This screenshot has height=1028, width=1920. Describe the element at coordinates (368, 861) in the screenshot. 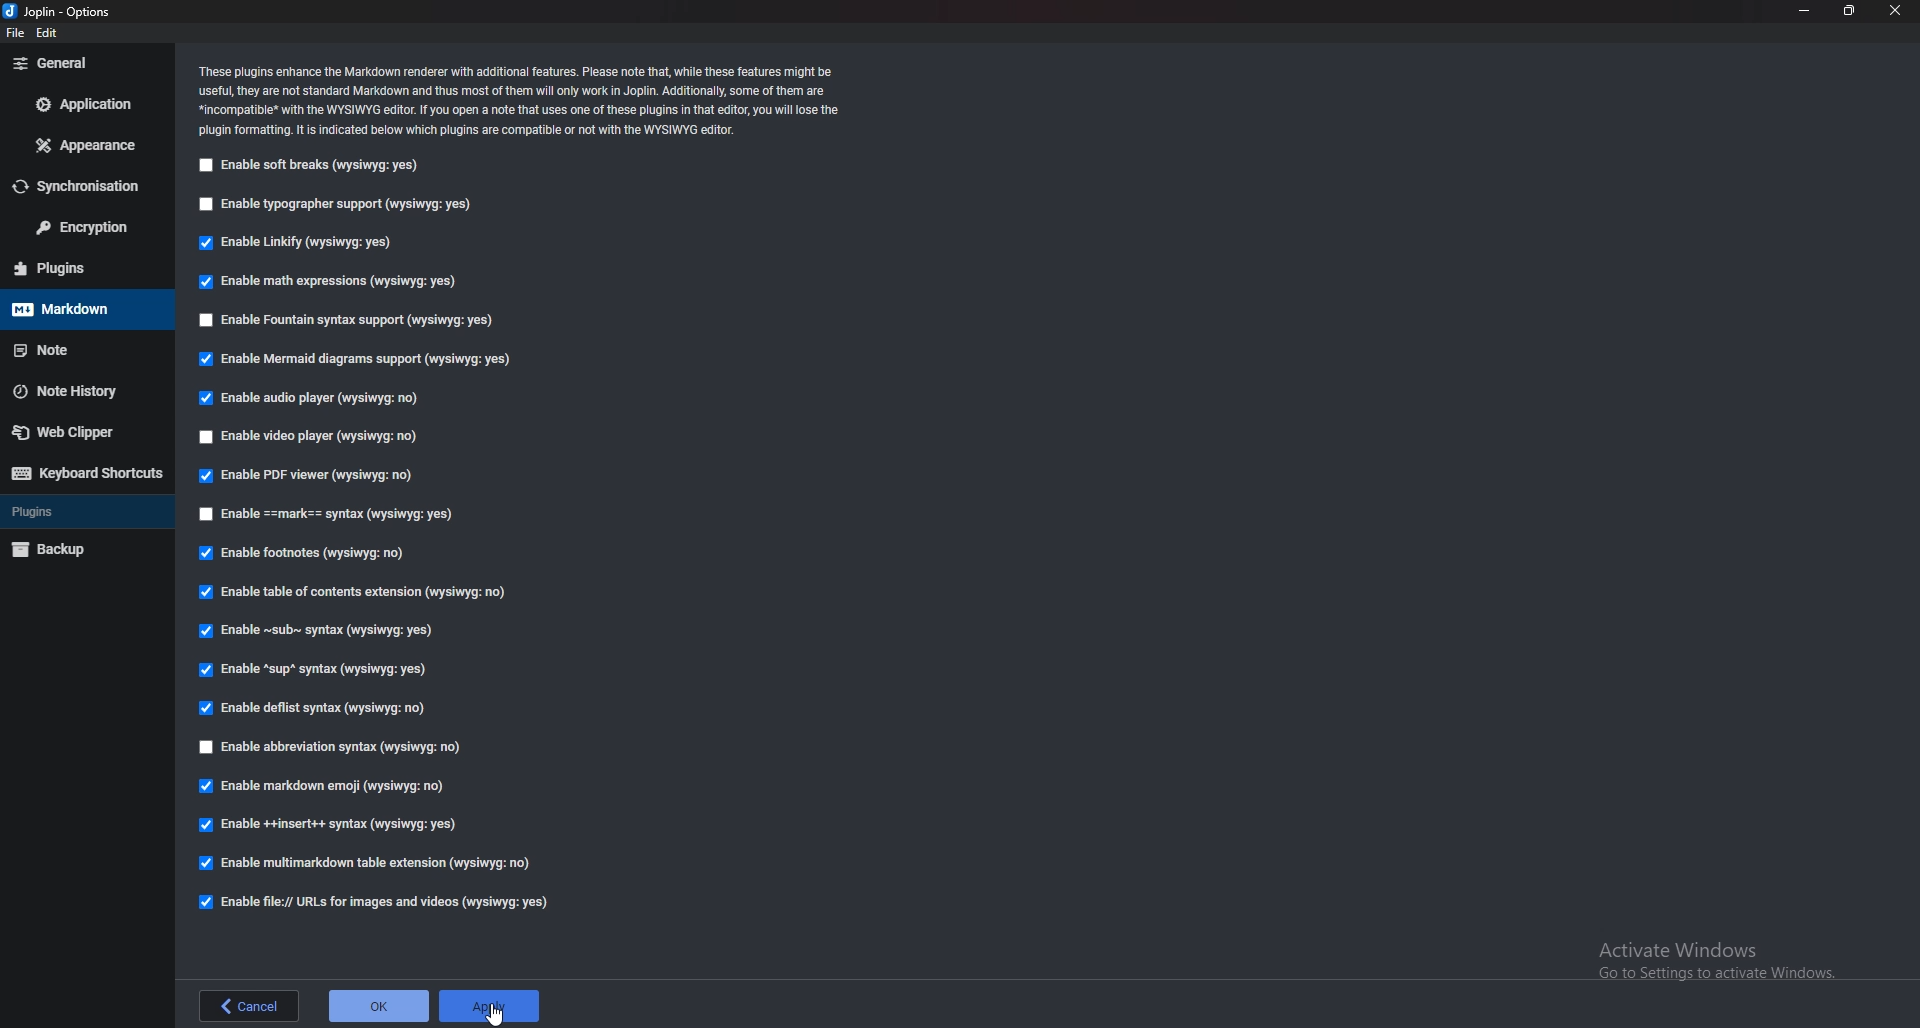

I see `enable multi markdown table extension` at that location.